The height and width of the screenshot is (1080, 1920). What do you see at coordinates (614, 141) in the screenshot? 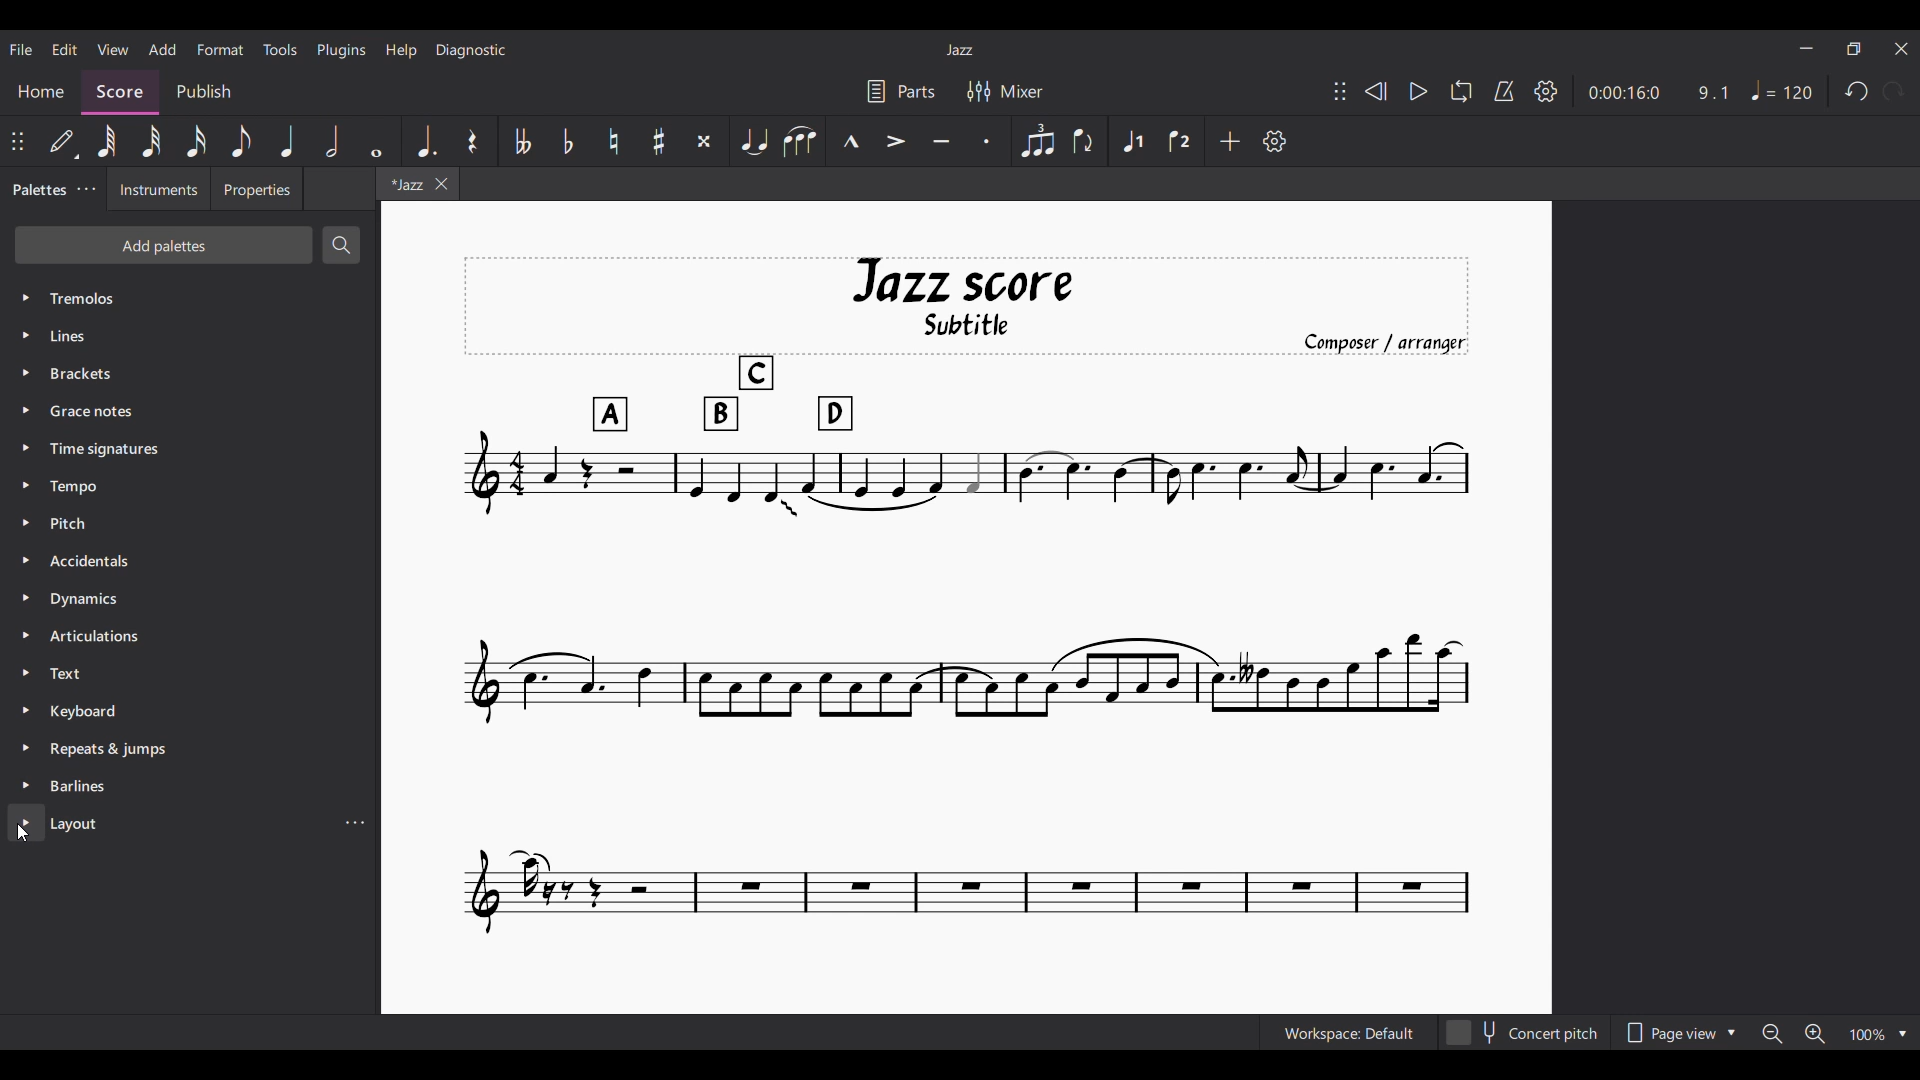
I see `Toggle natural` at bounding box center [614, 141].